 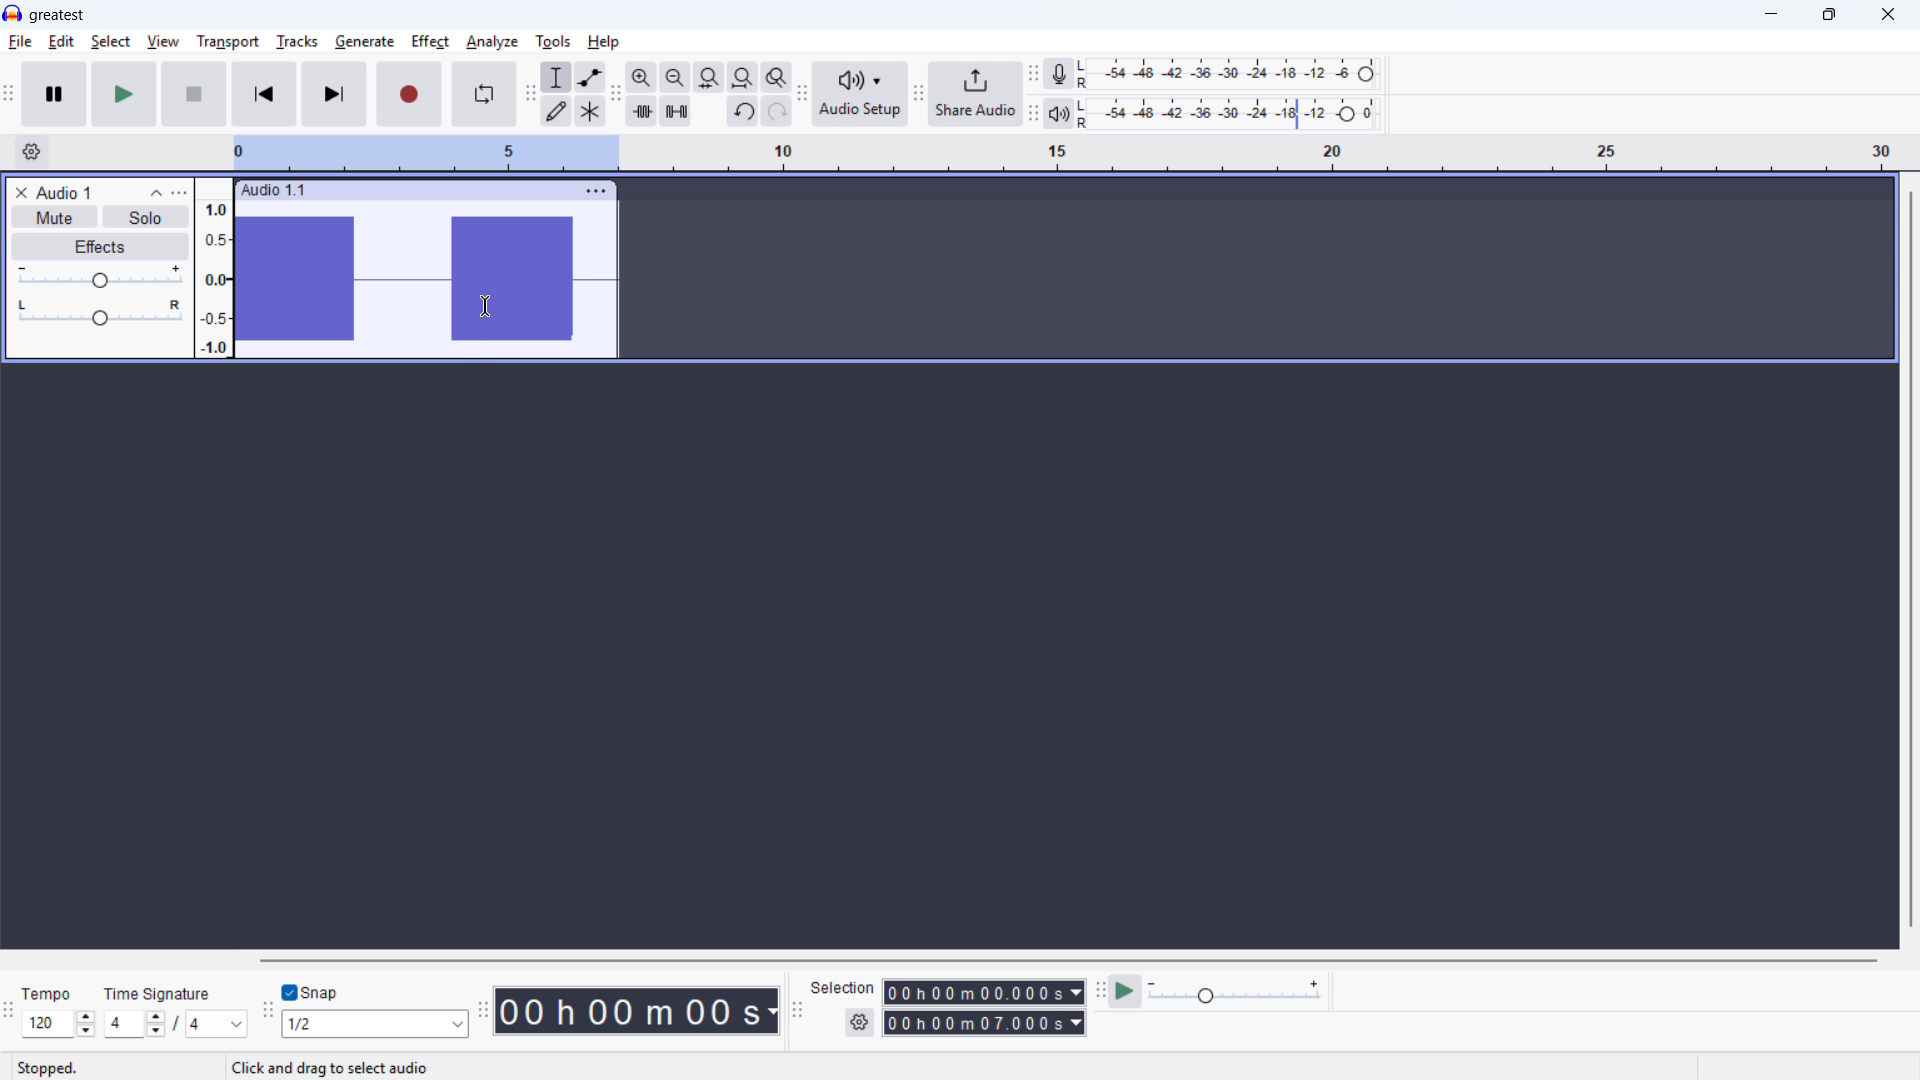 I want to click on time signature, so click(x=158, y=994).